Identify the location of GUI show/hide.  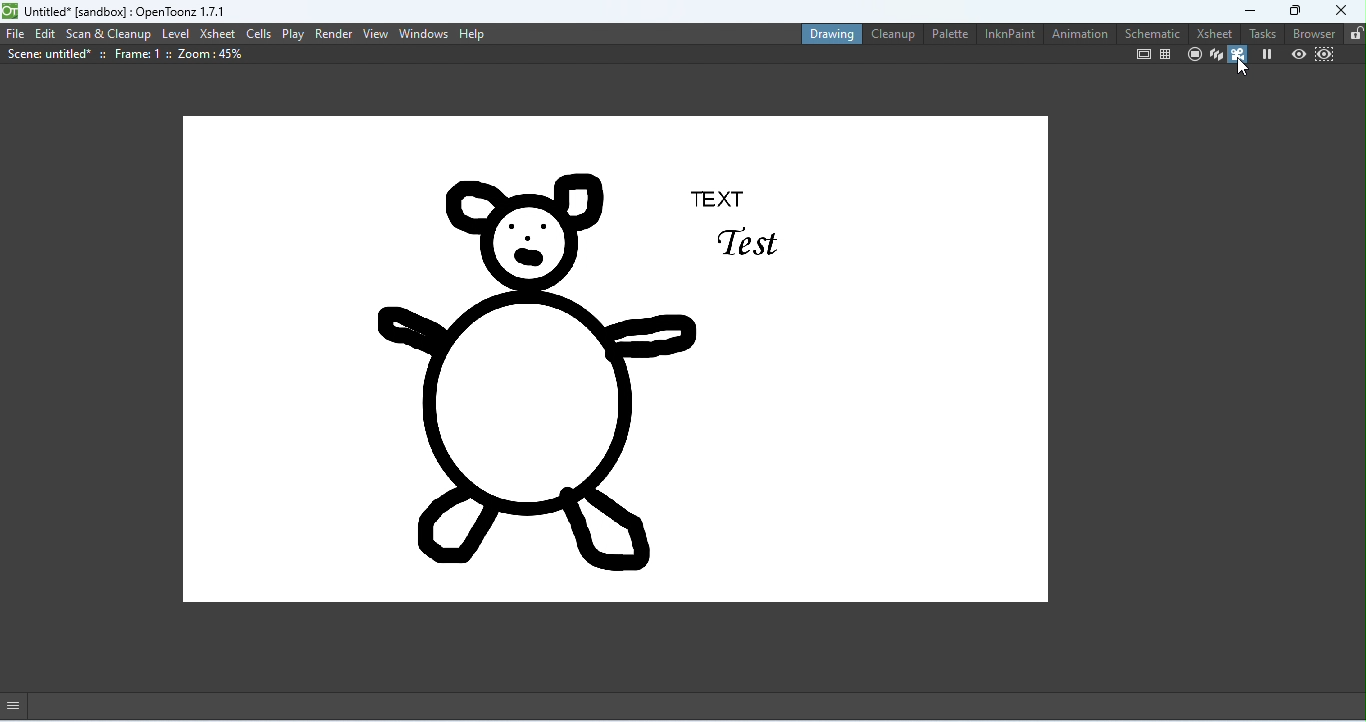
(20, 705).